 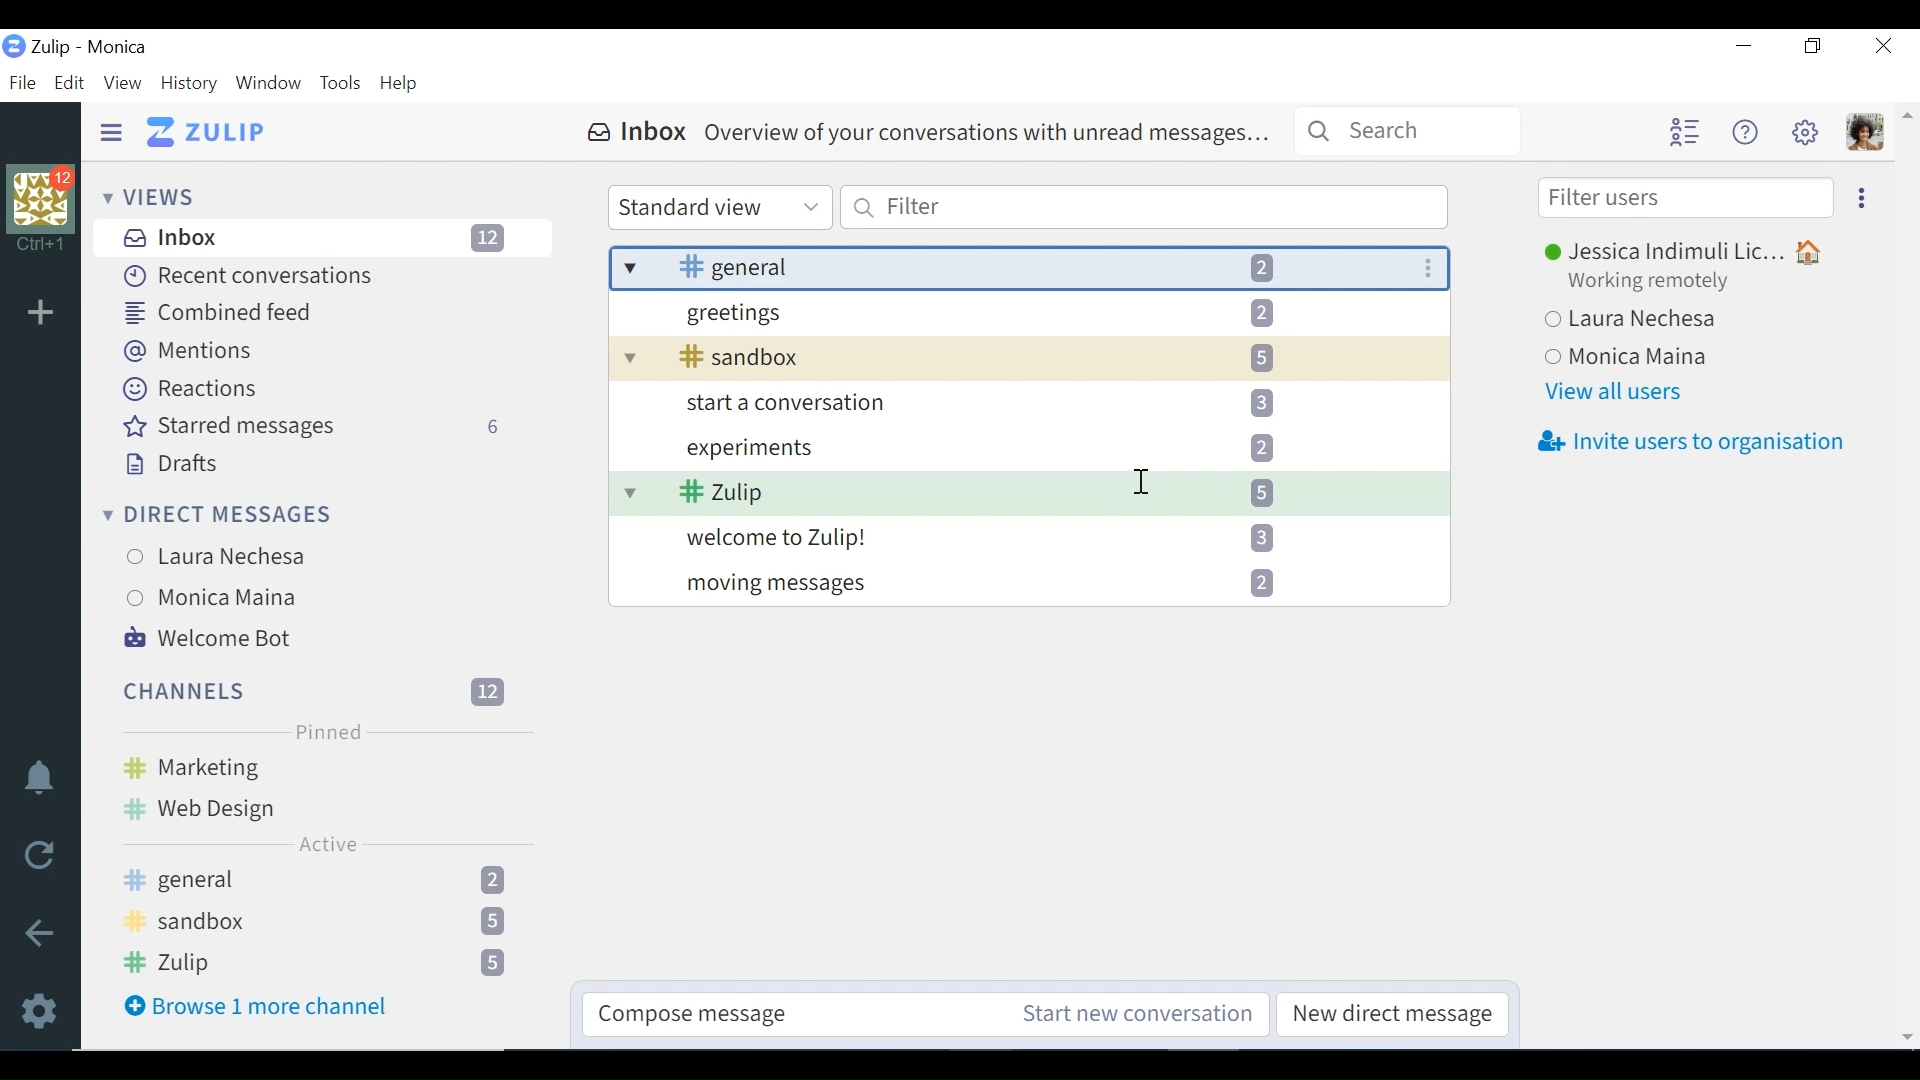 I want to click on Monica Maina, so click(x=211, y=599).